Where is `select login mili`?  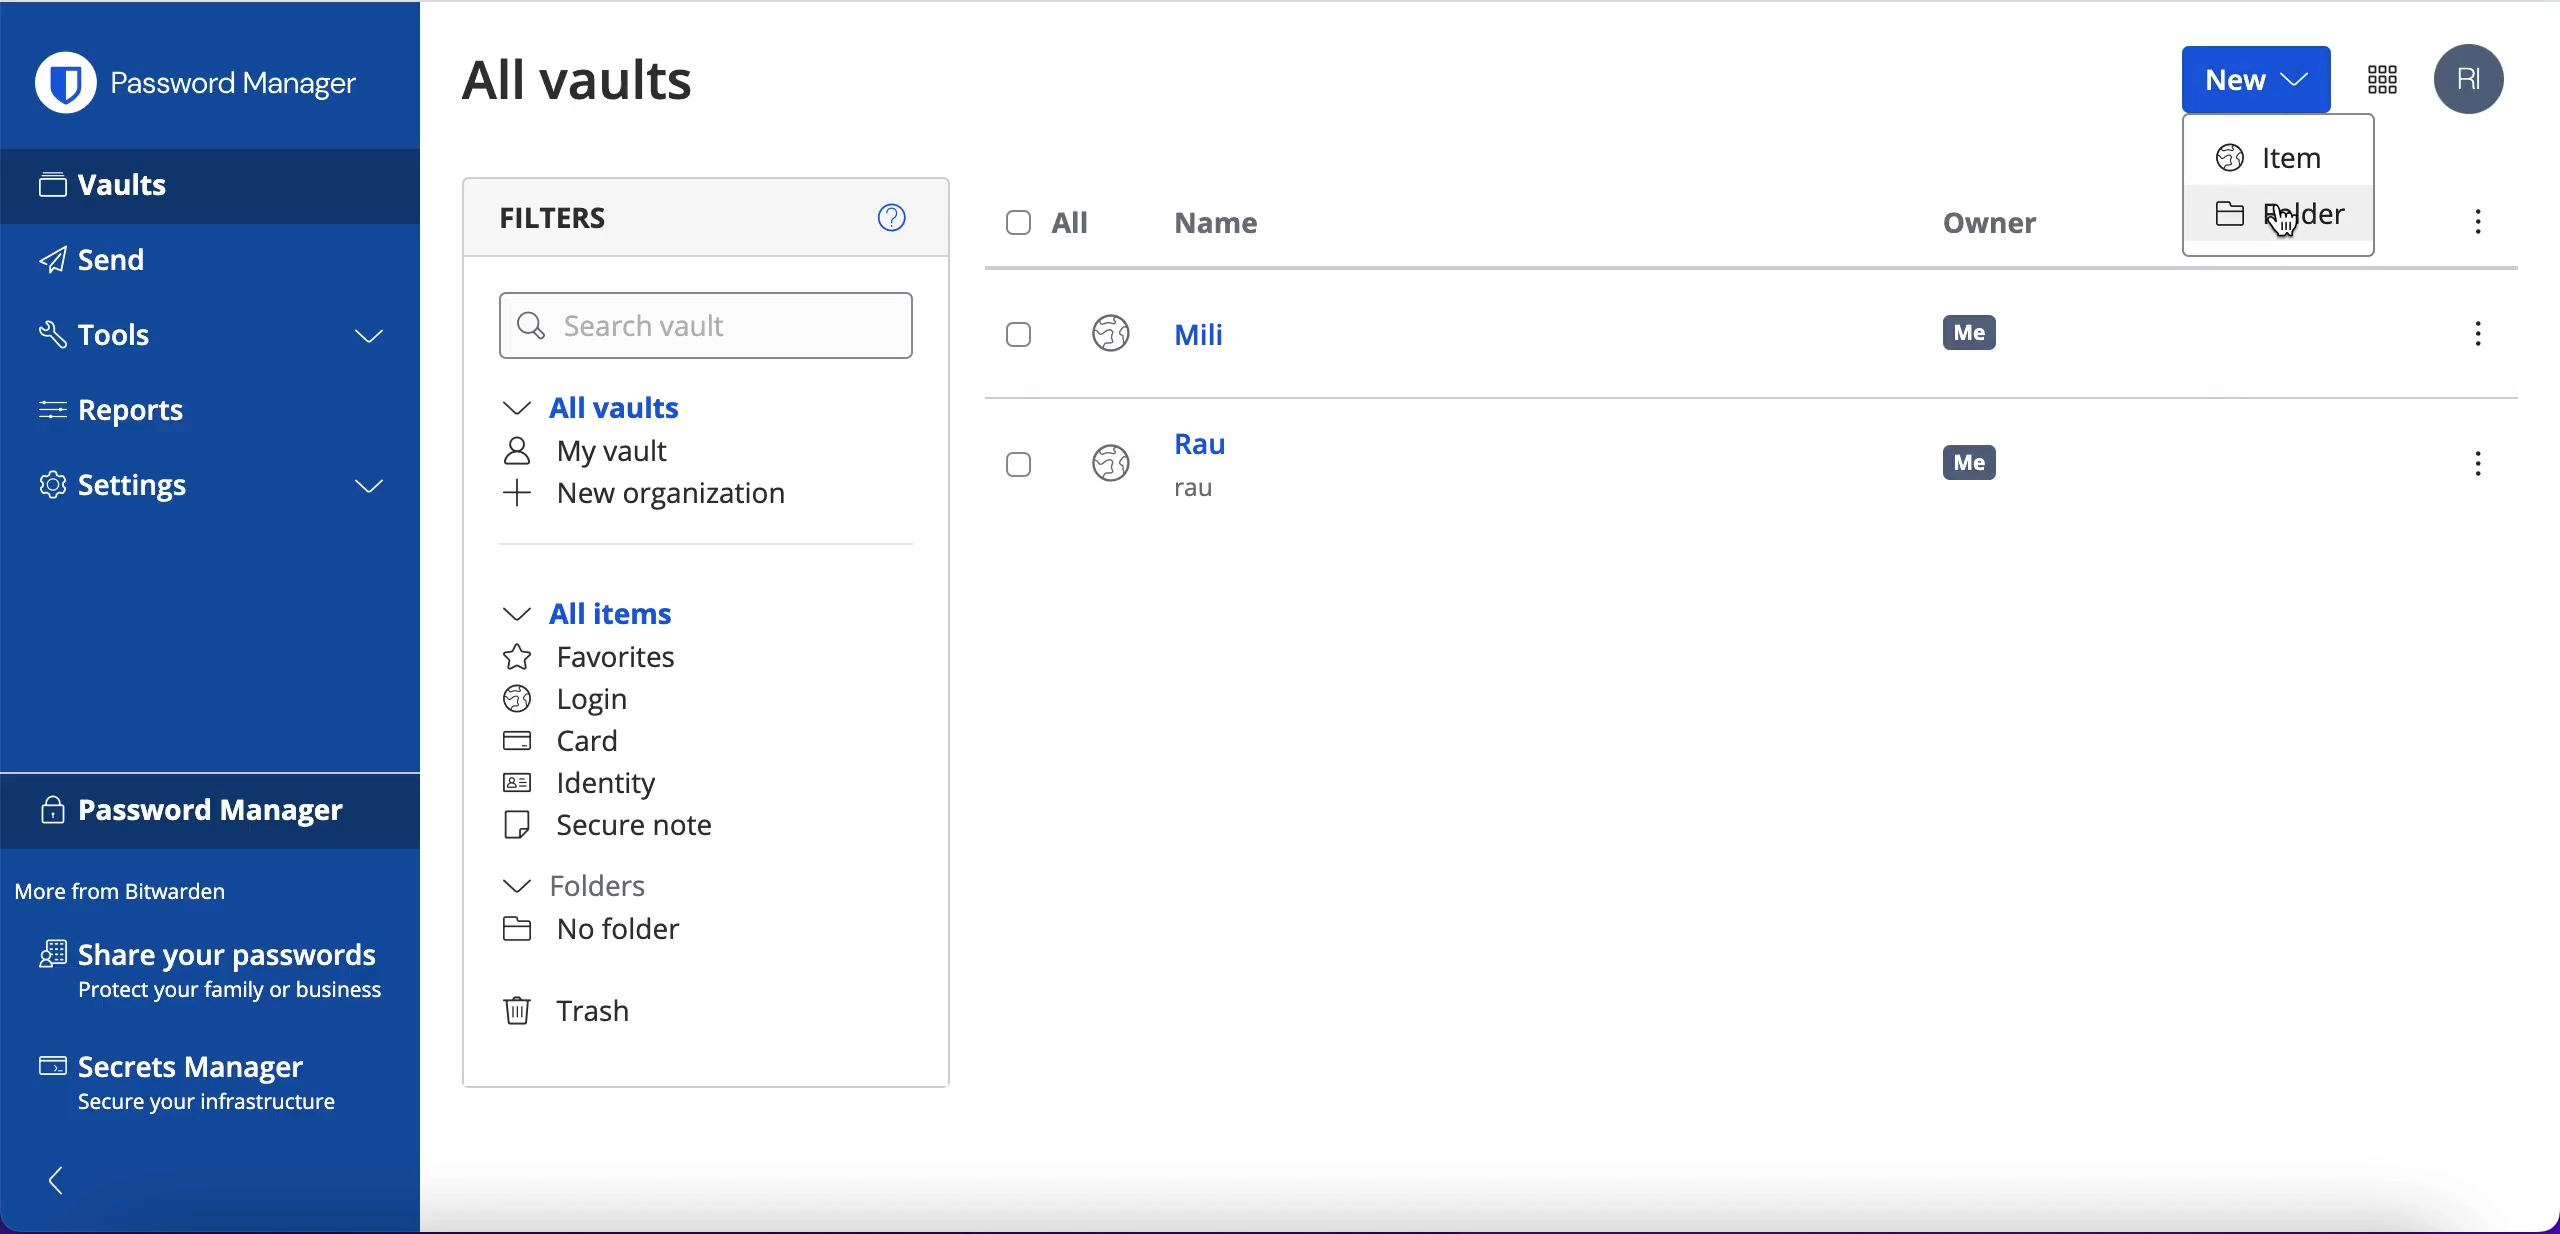
select login mili is located at coordinates (1021, 337).